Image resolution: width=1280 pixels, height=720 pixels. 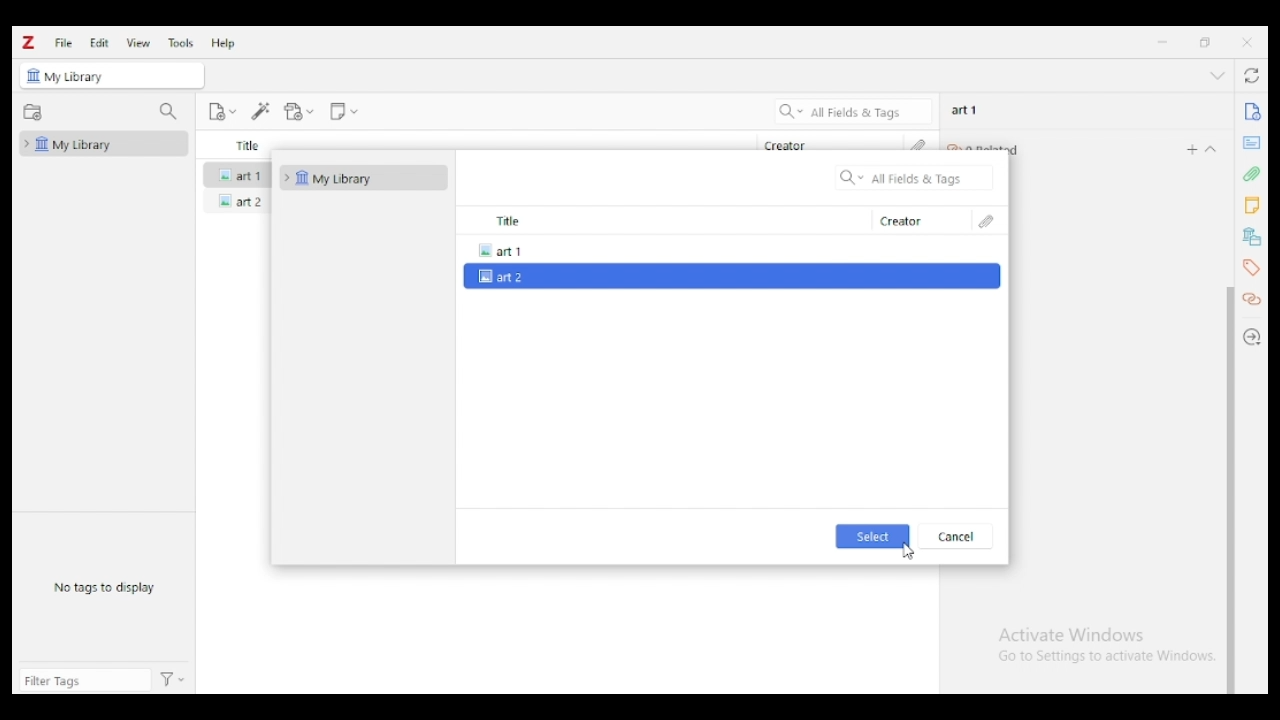 What do you see at coordinates (919, 221) in the screenshot?
I see `creator` at bounding box center [919, 221].